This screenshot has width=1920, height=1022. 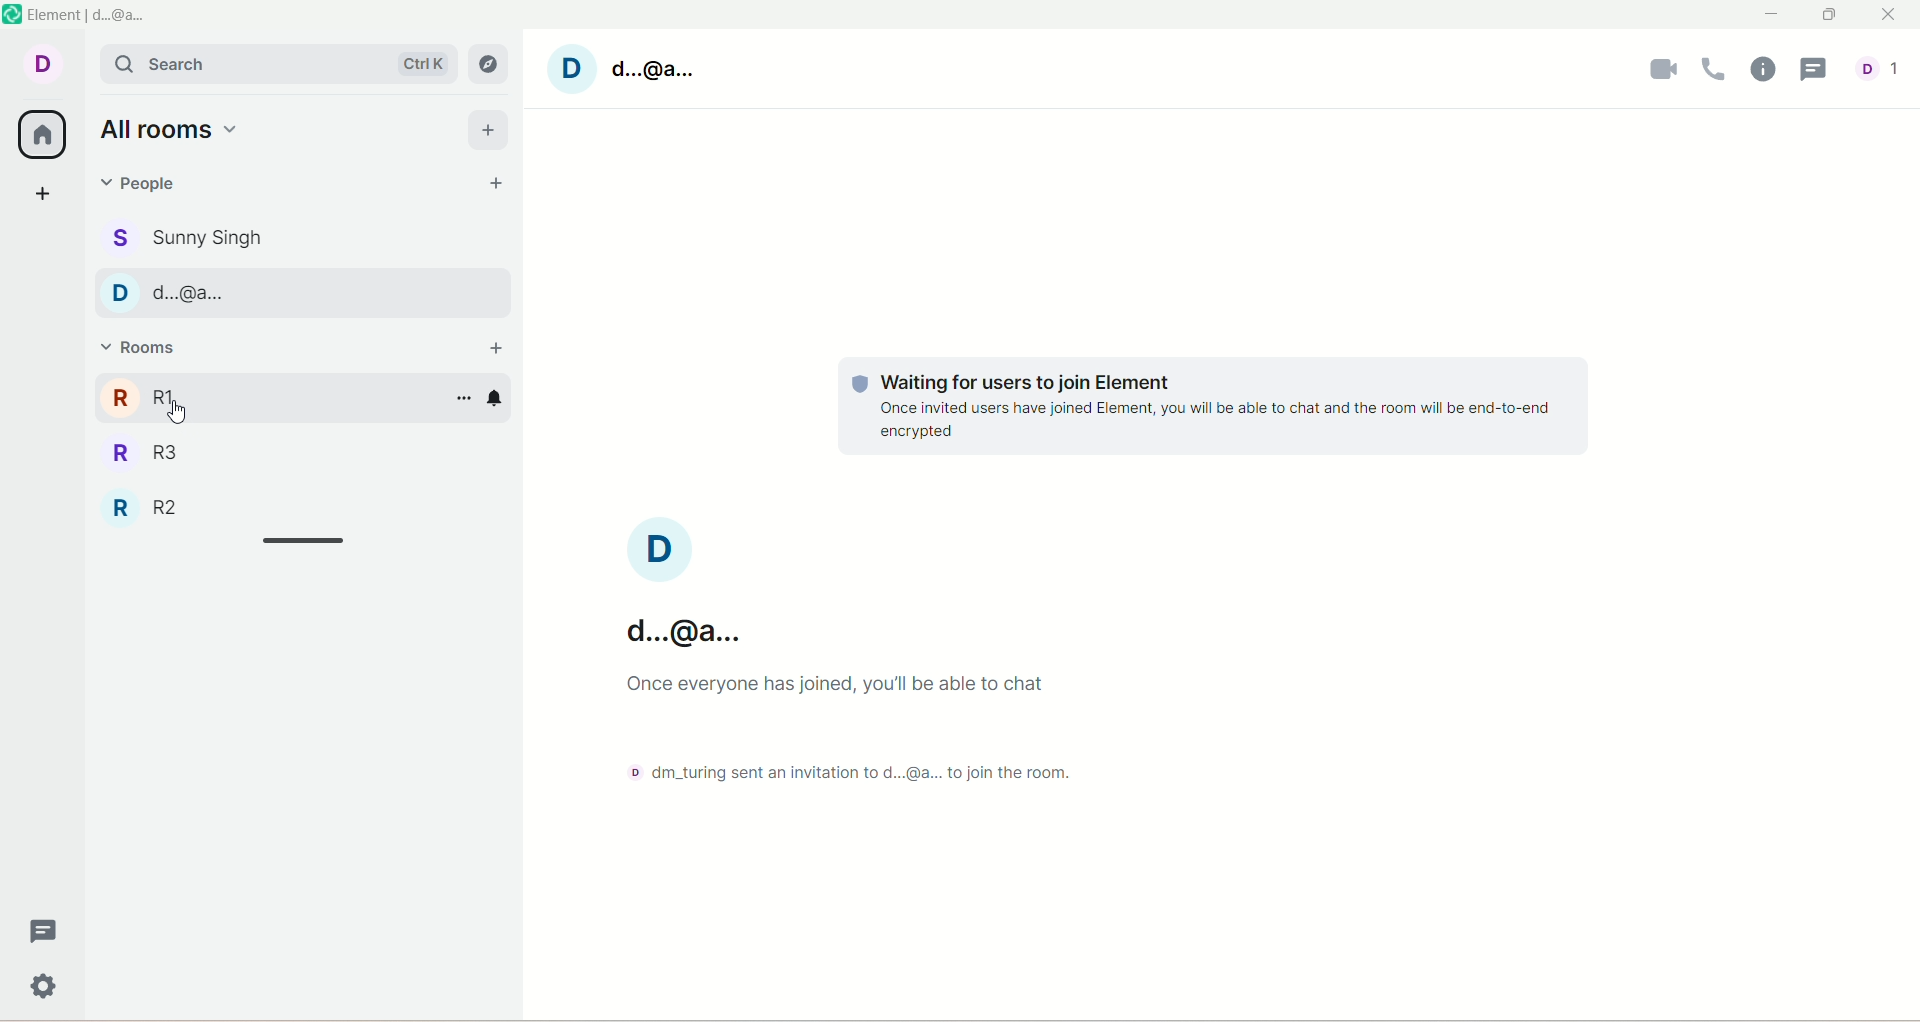 I want to click on video call, so click(x=1661, y=70).